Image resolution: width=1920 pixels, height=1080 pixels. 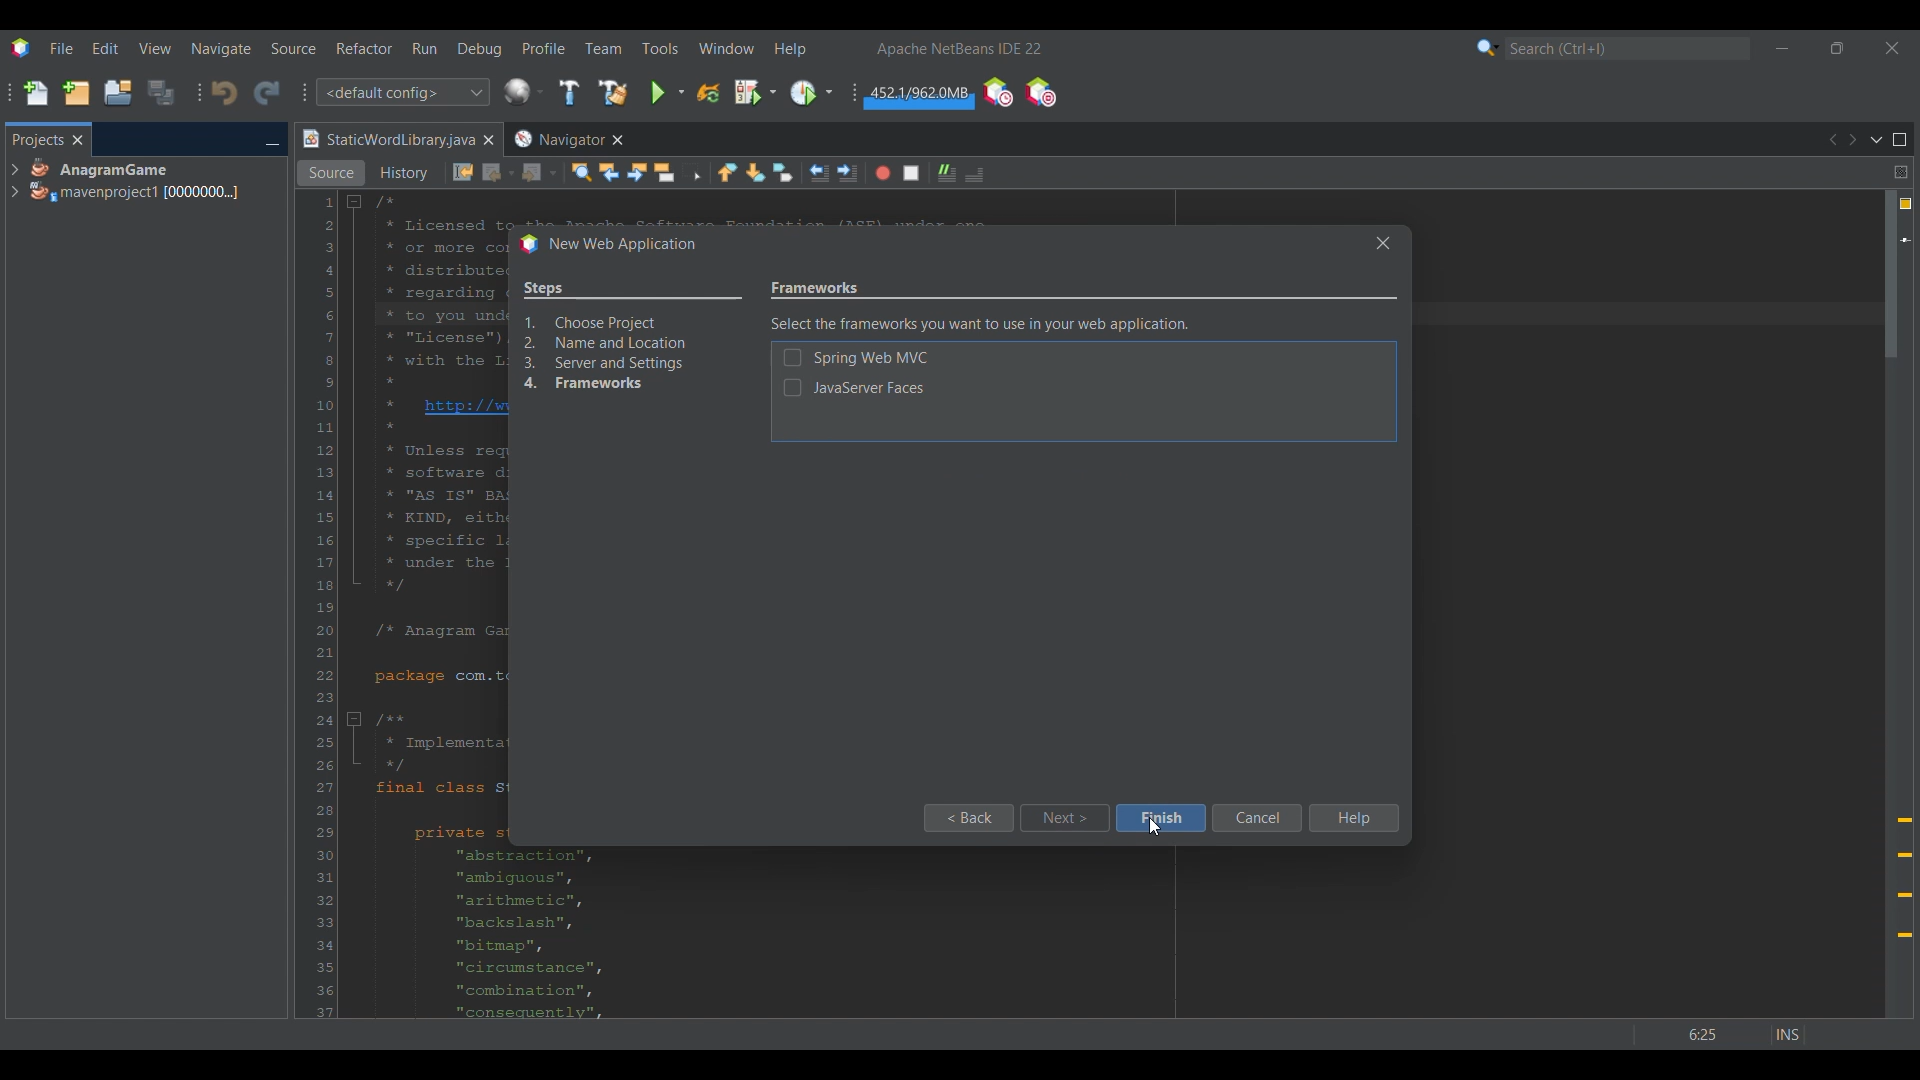 I want to click on Toggle rectangular selection, so click(x=692, y=171).